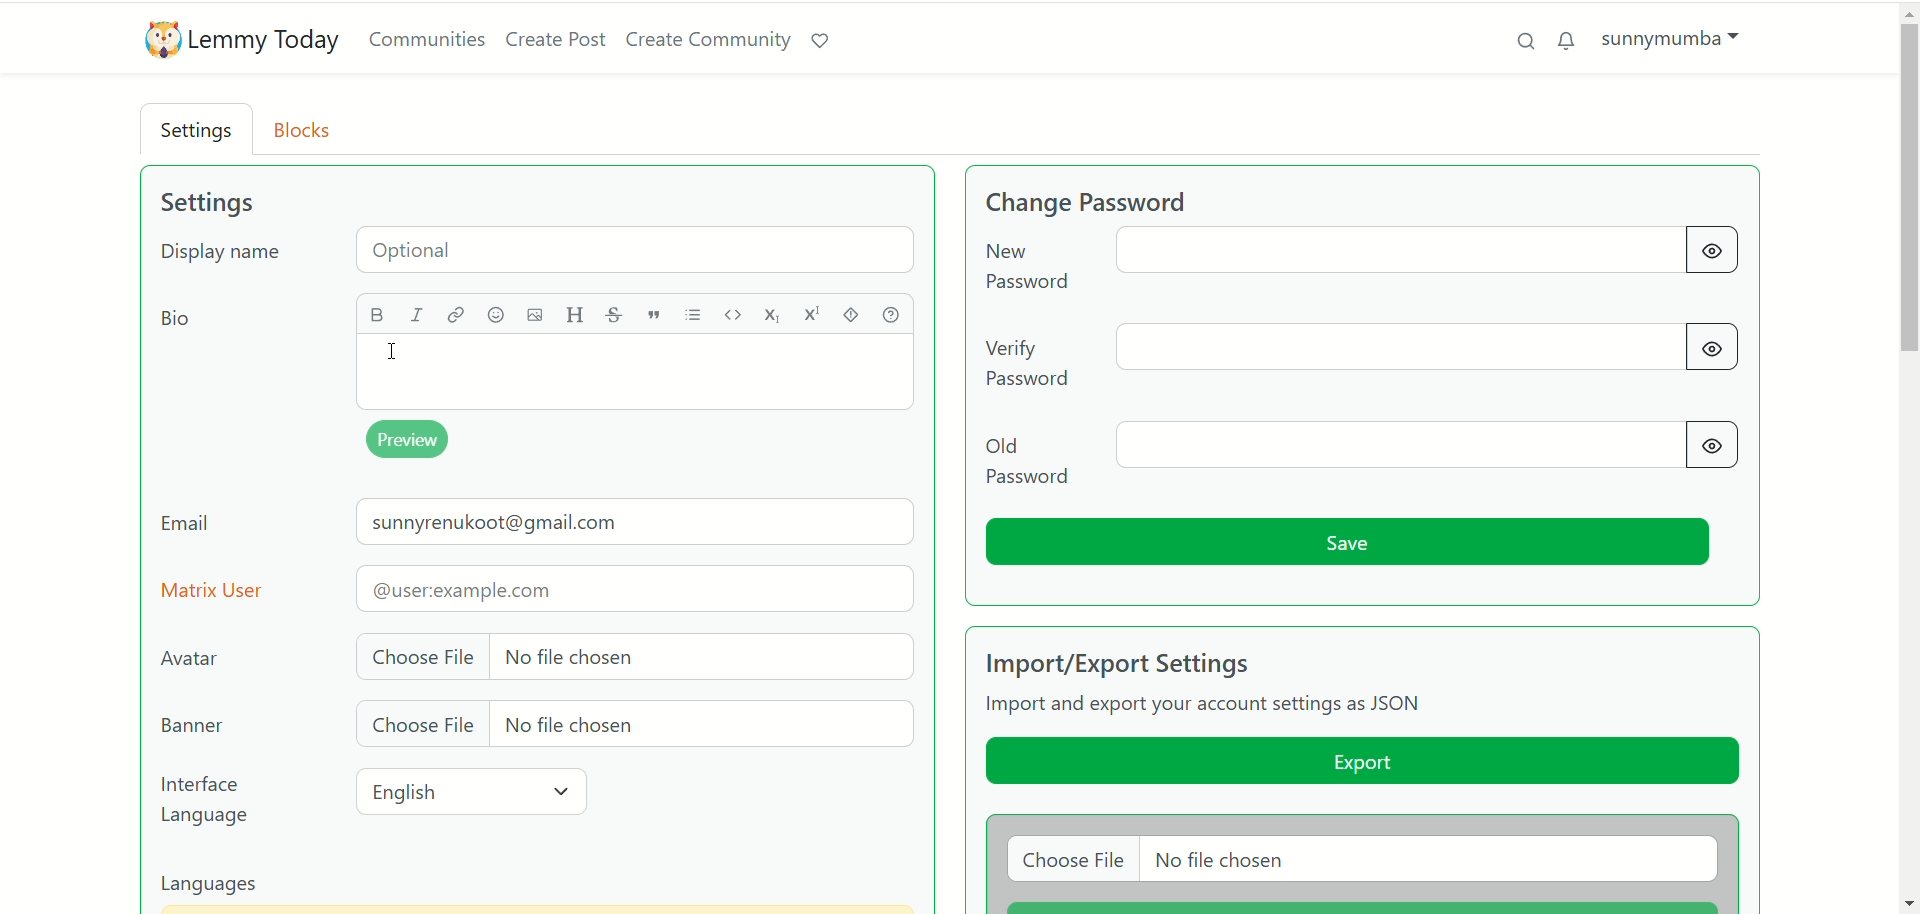  I want to click on support lemmy, so click(827, 42).